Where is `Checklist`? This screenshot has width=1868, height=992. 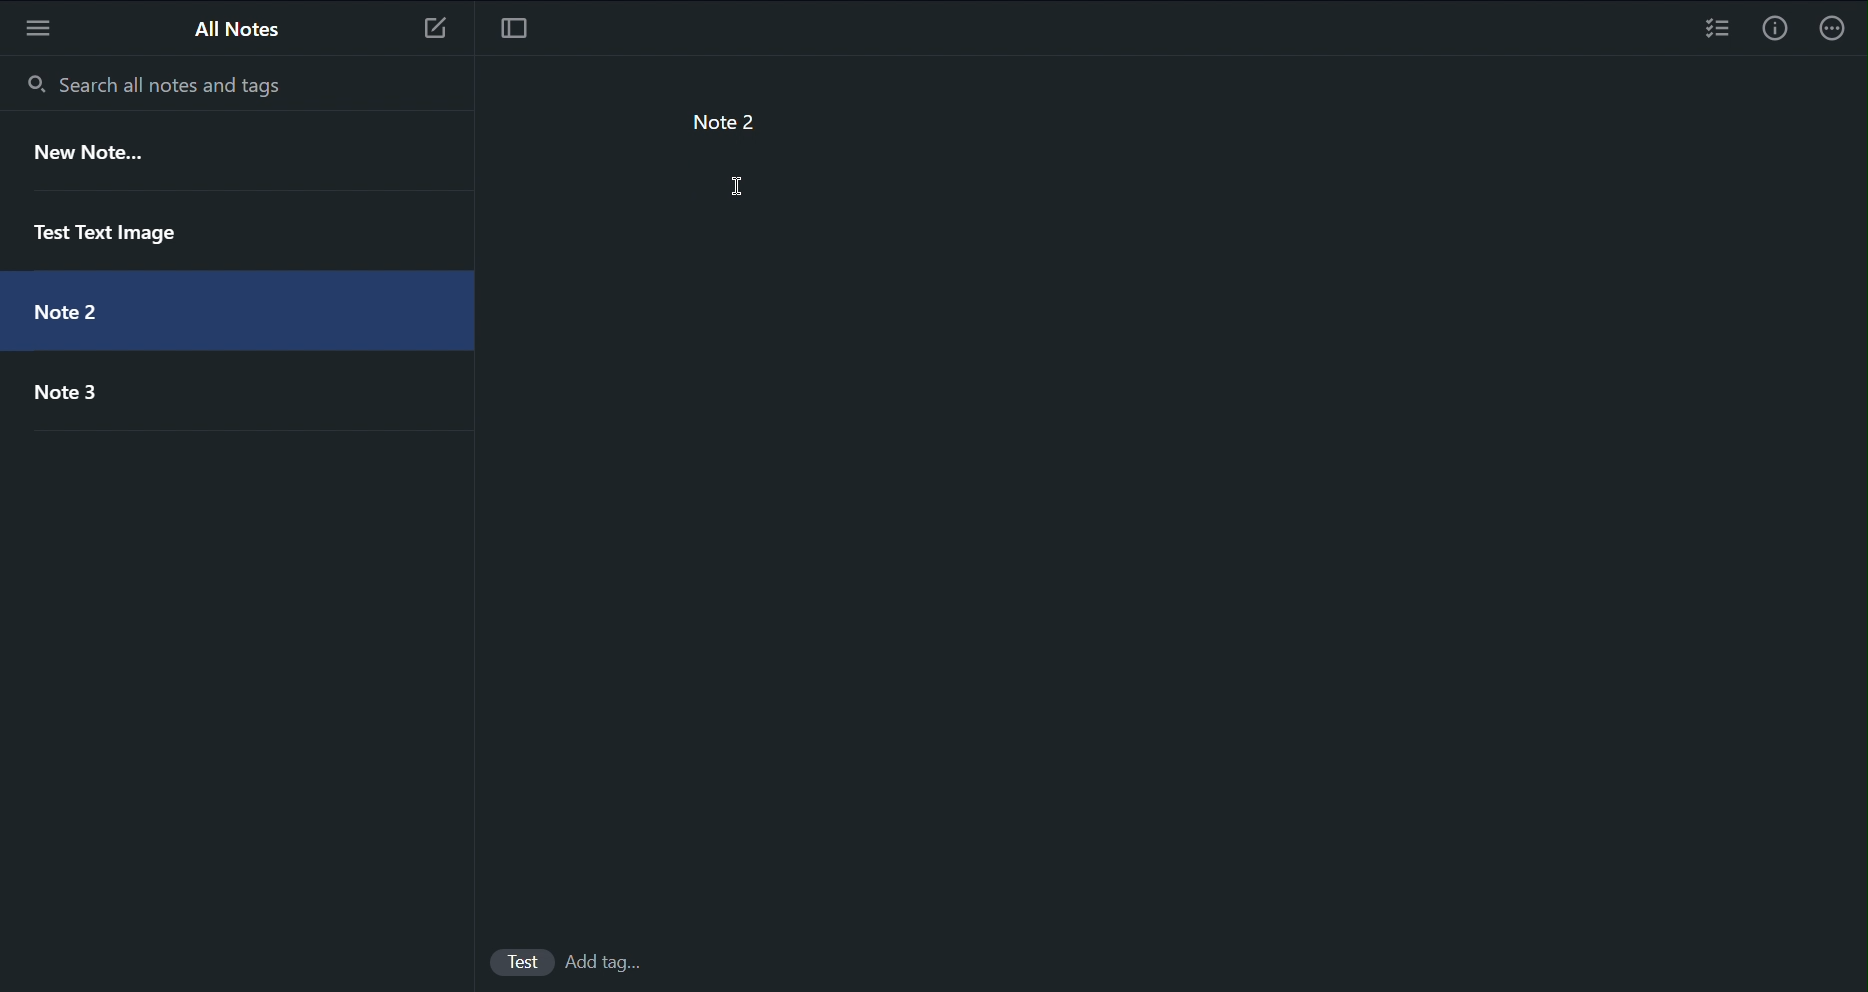 Checklist is located at coordinates (1717, 28).